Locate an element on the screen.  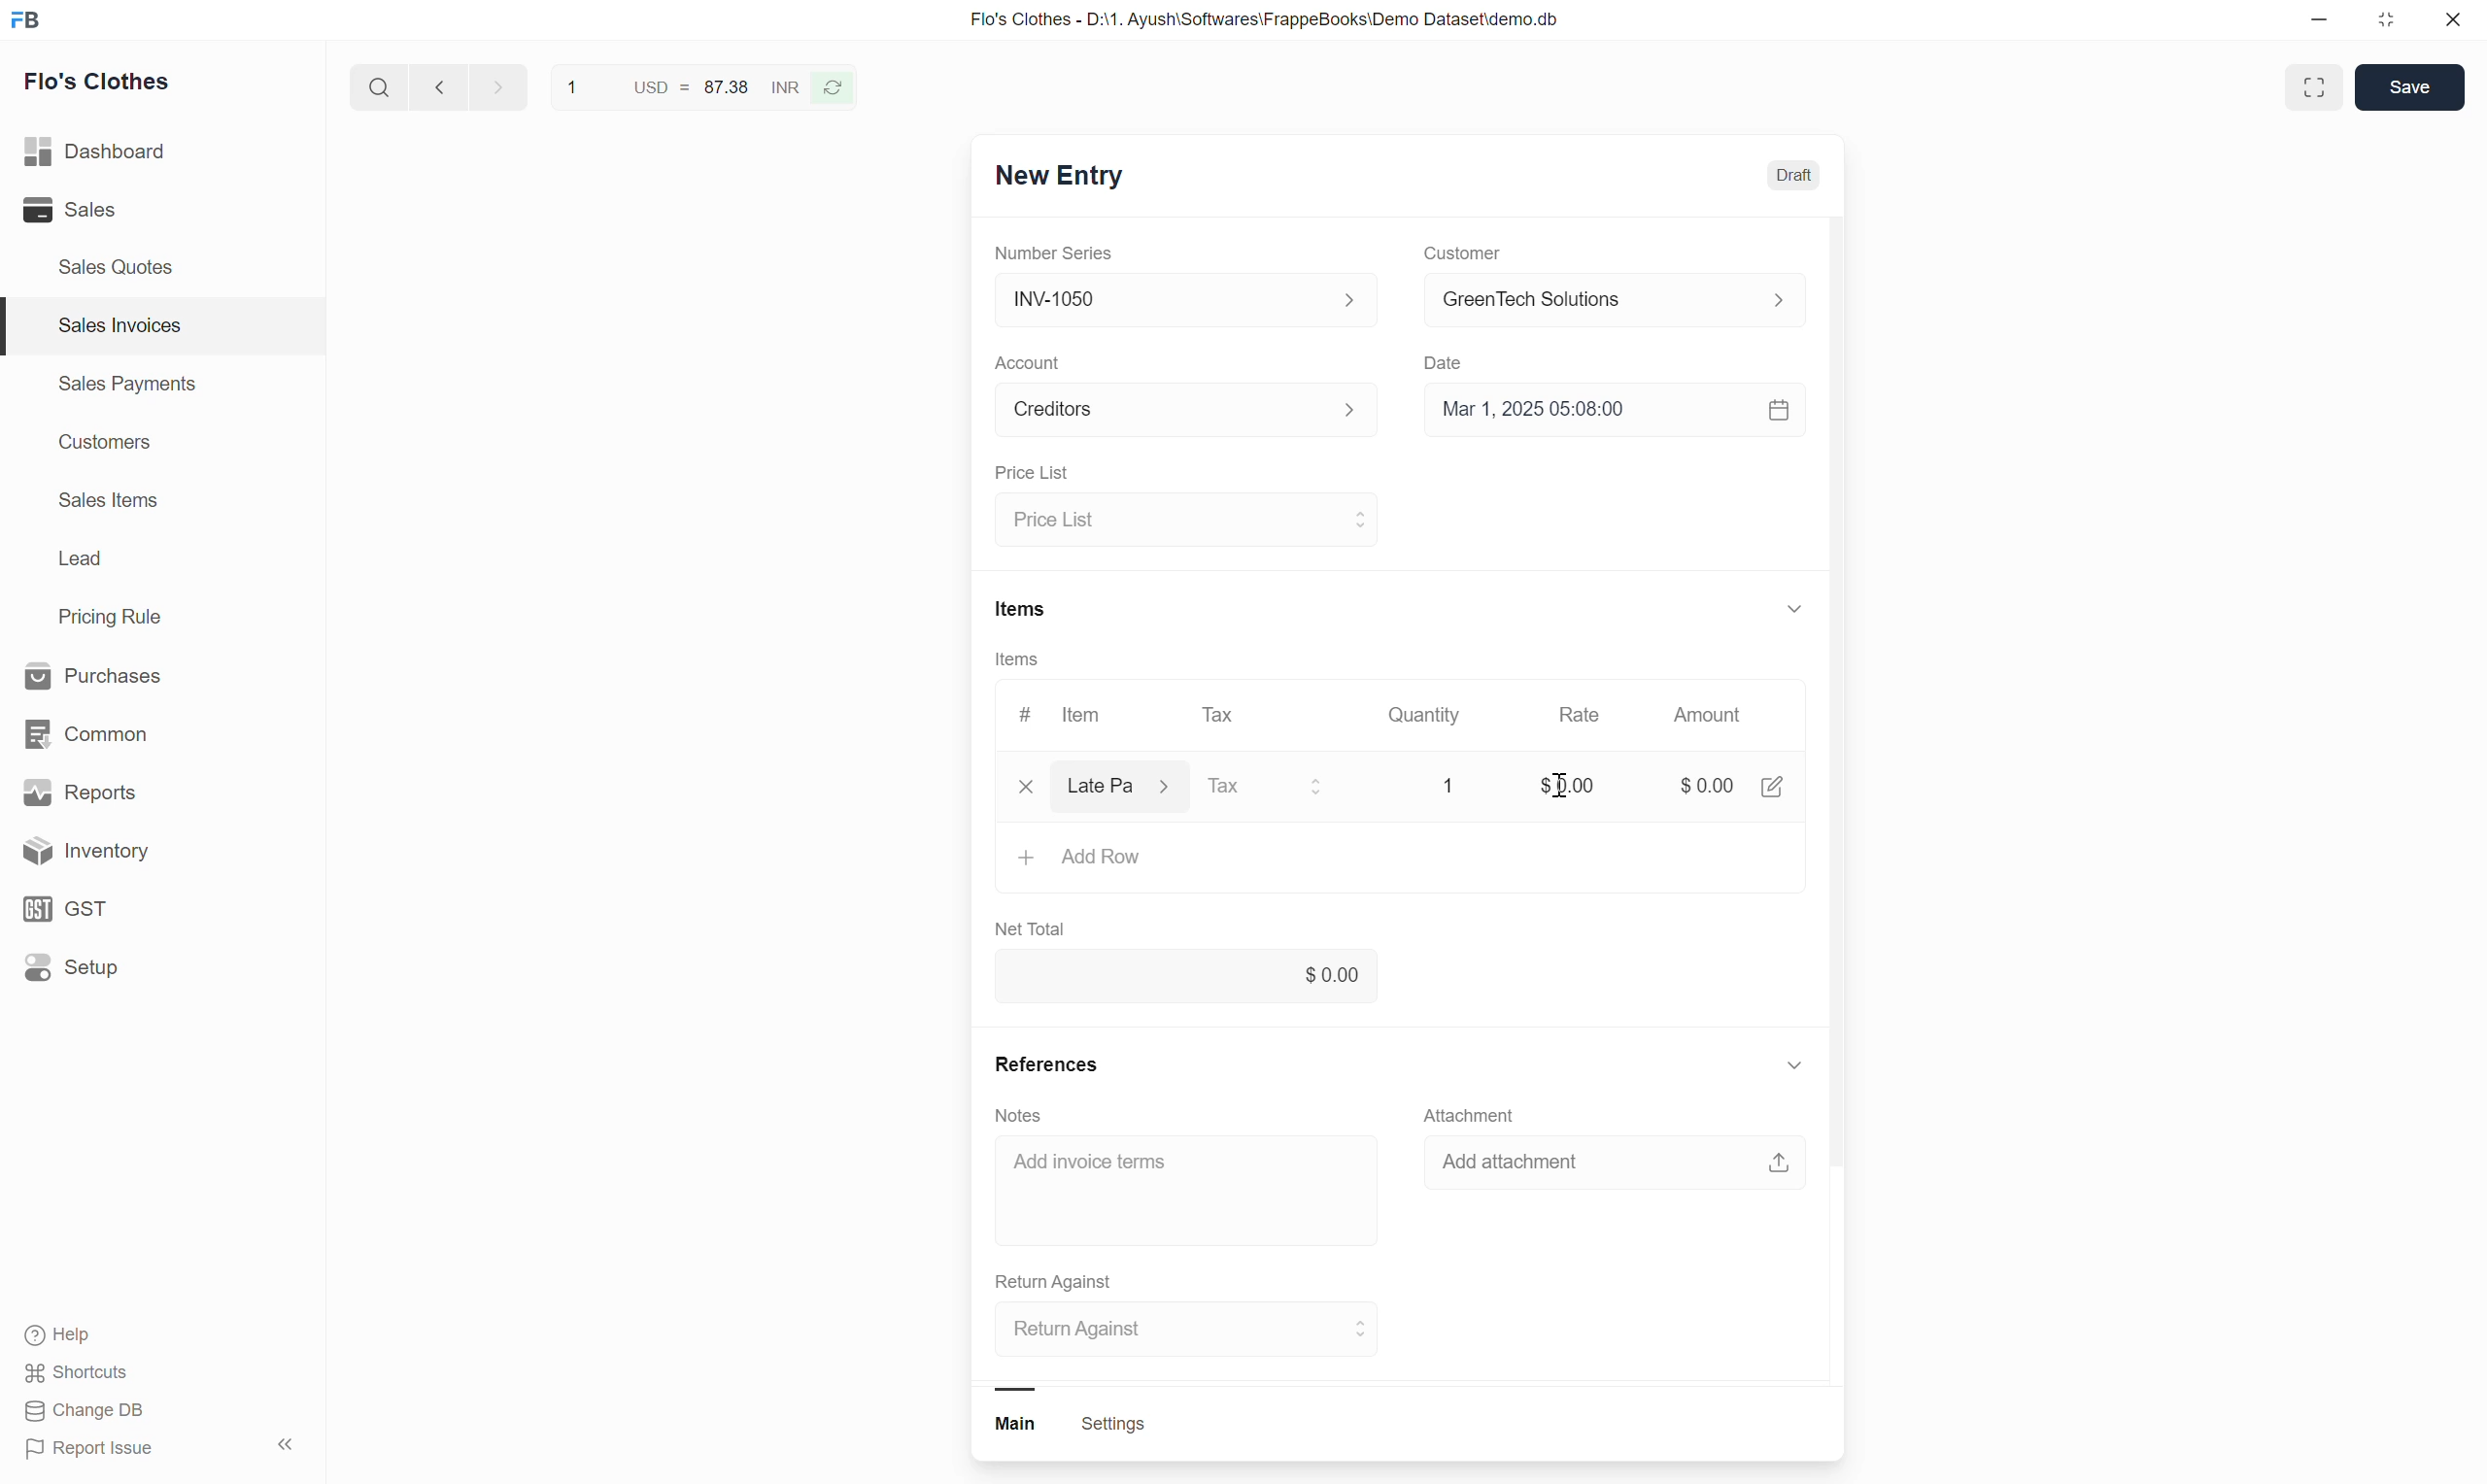
main is located at coordinates (1024, 1427).